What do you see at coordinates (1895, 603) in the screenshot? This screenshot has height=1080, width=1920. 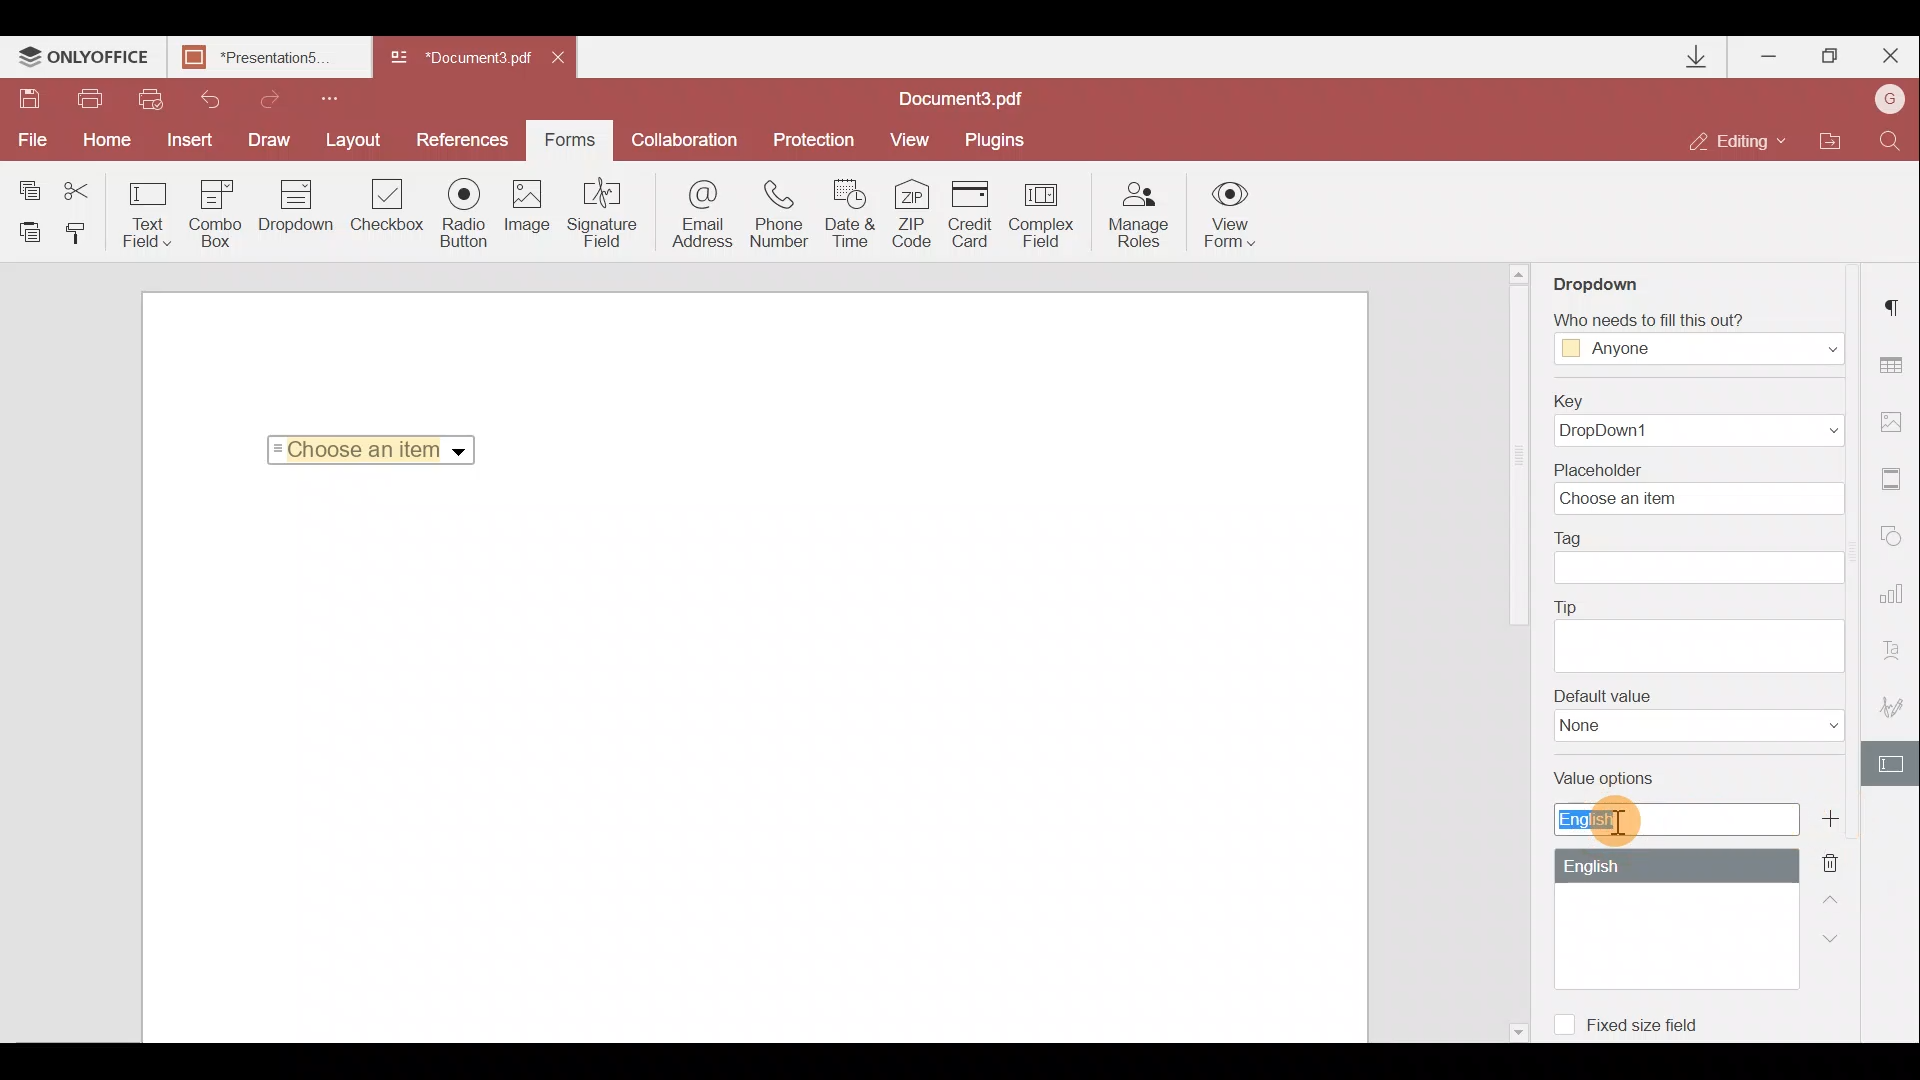 I see `Chart settings` at bounding box center [1895, 603].